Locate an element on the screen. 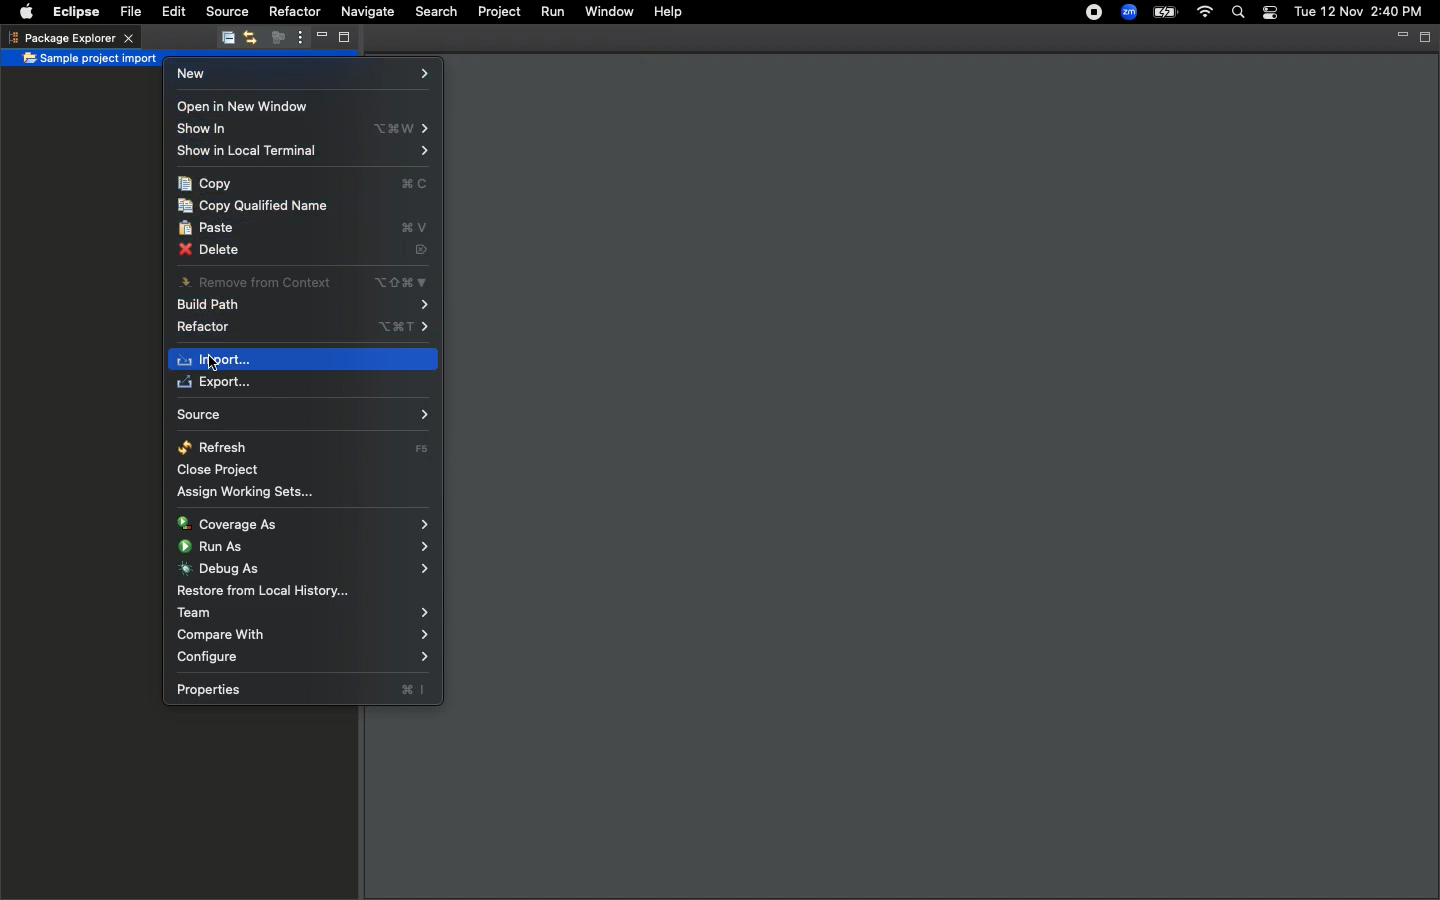  cursor is located at coordinates (215, 374).